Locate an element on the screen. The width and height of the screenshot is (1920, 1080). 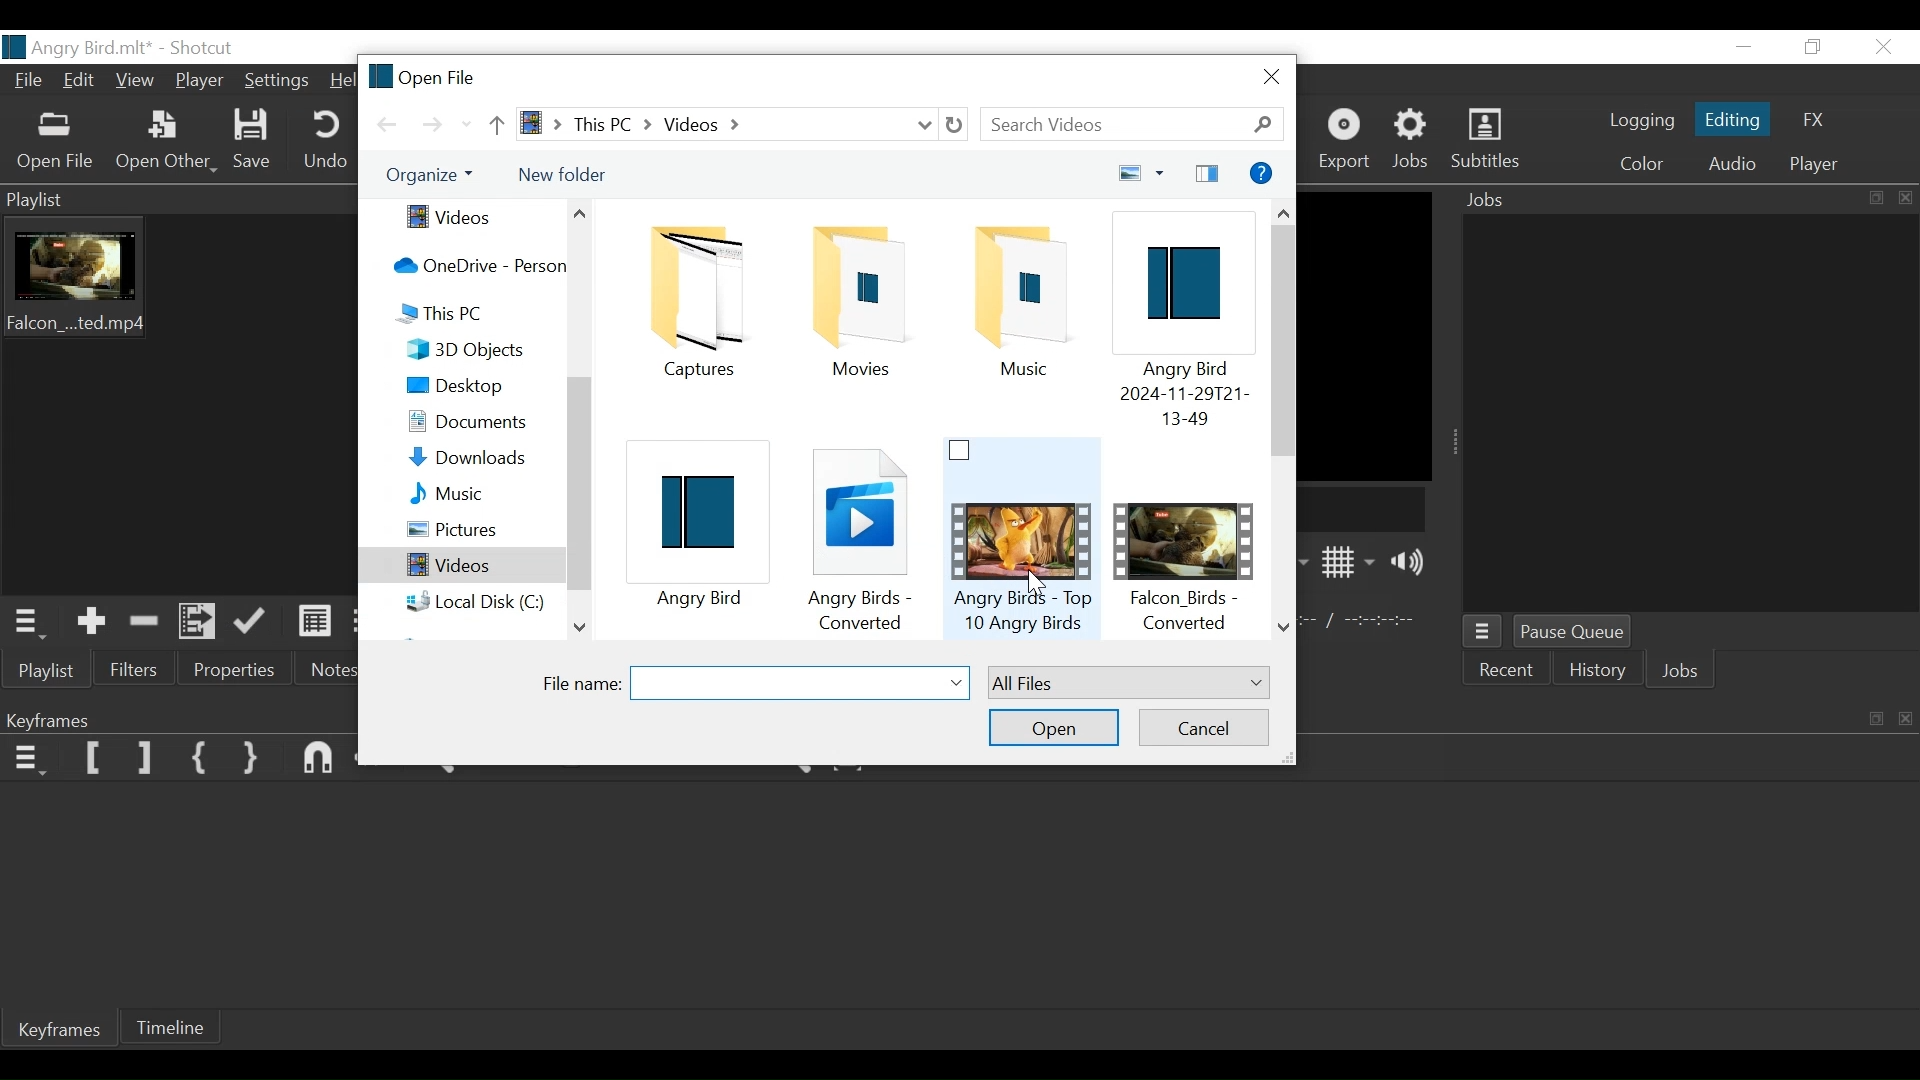
Download is located at coordinates (479, 460).